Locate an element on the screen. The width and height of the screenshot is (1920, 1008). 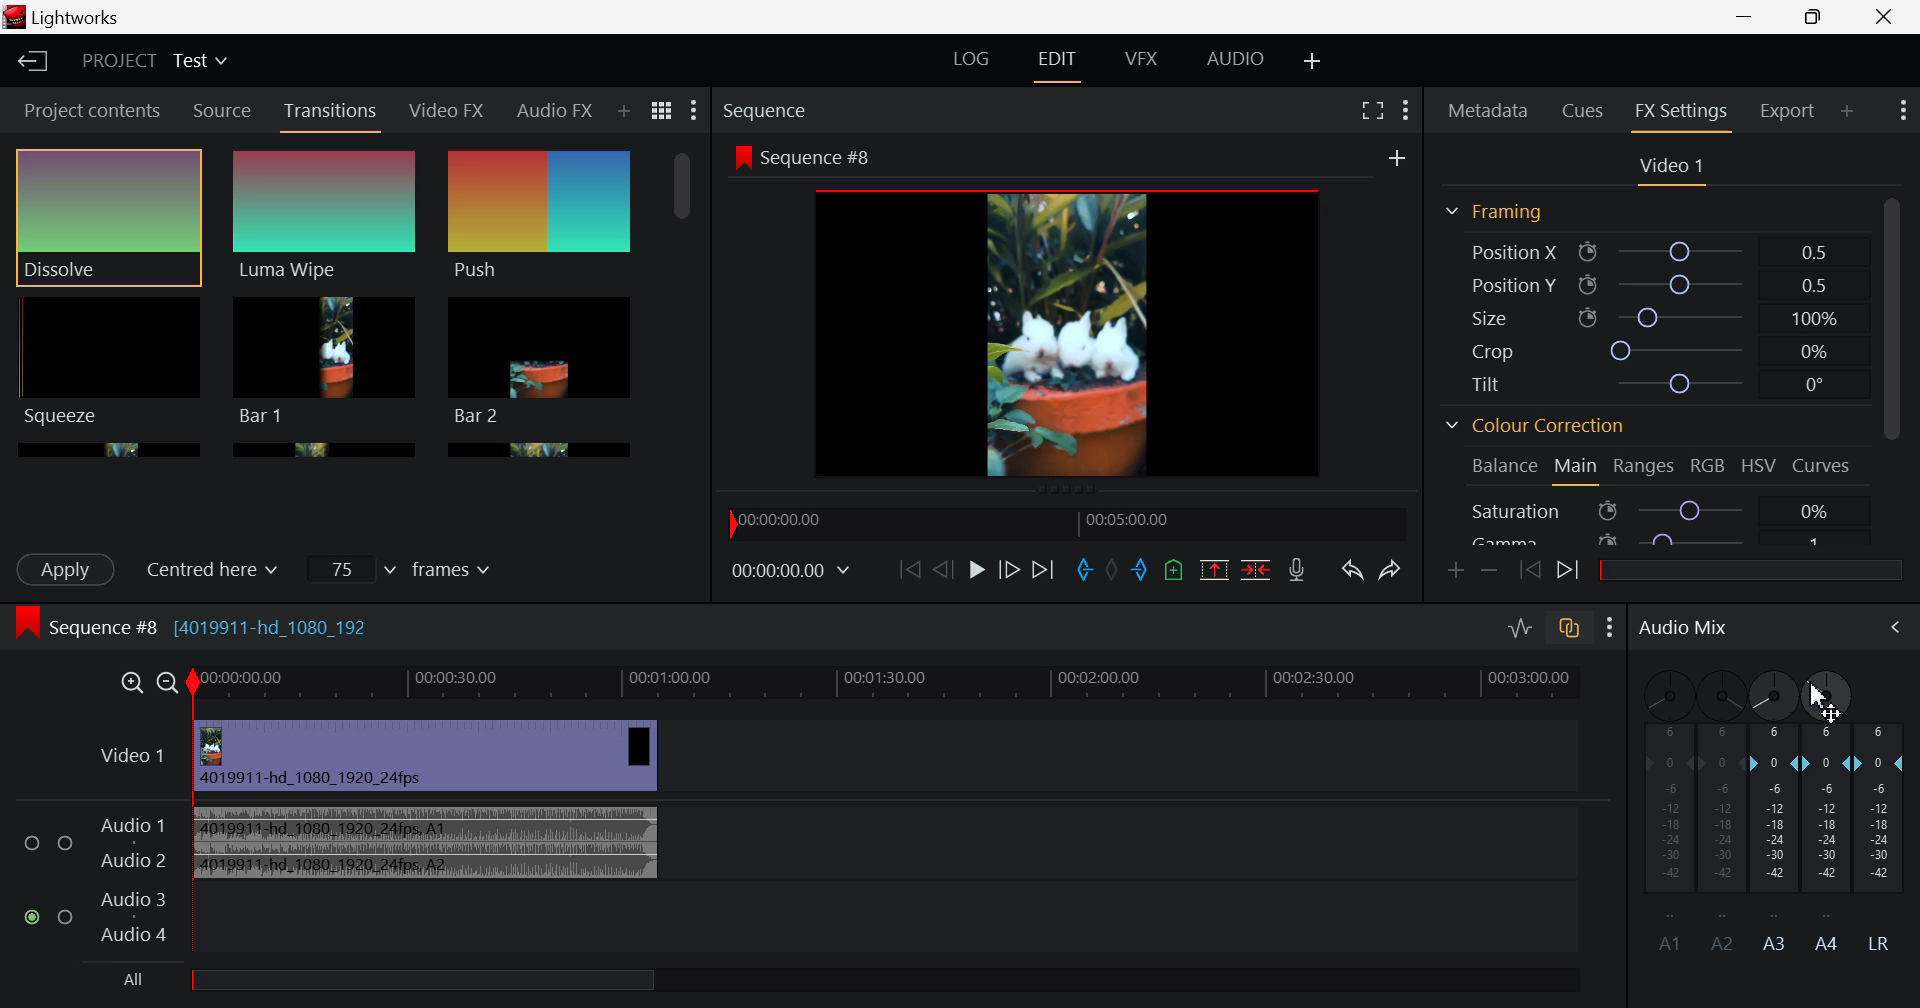
Show Settings is located at coordinates (694, 110).